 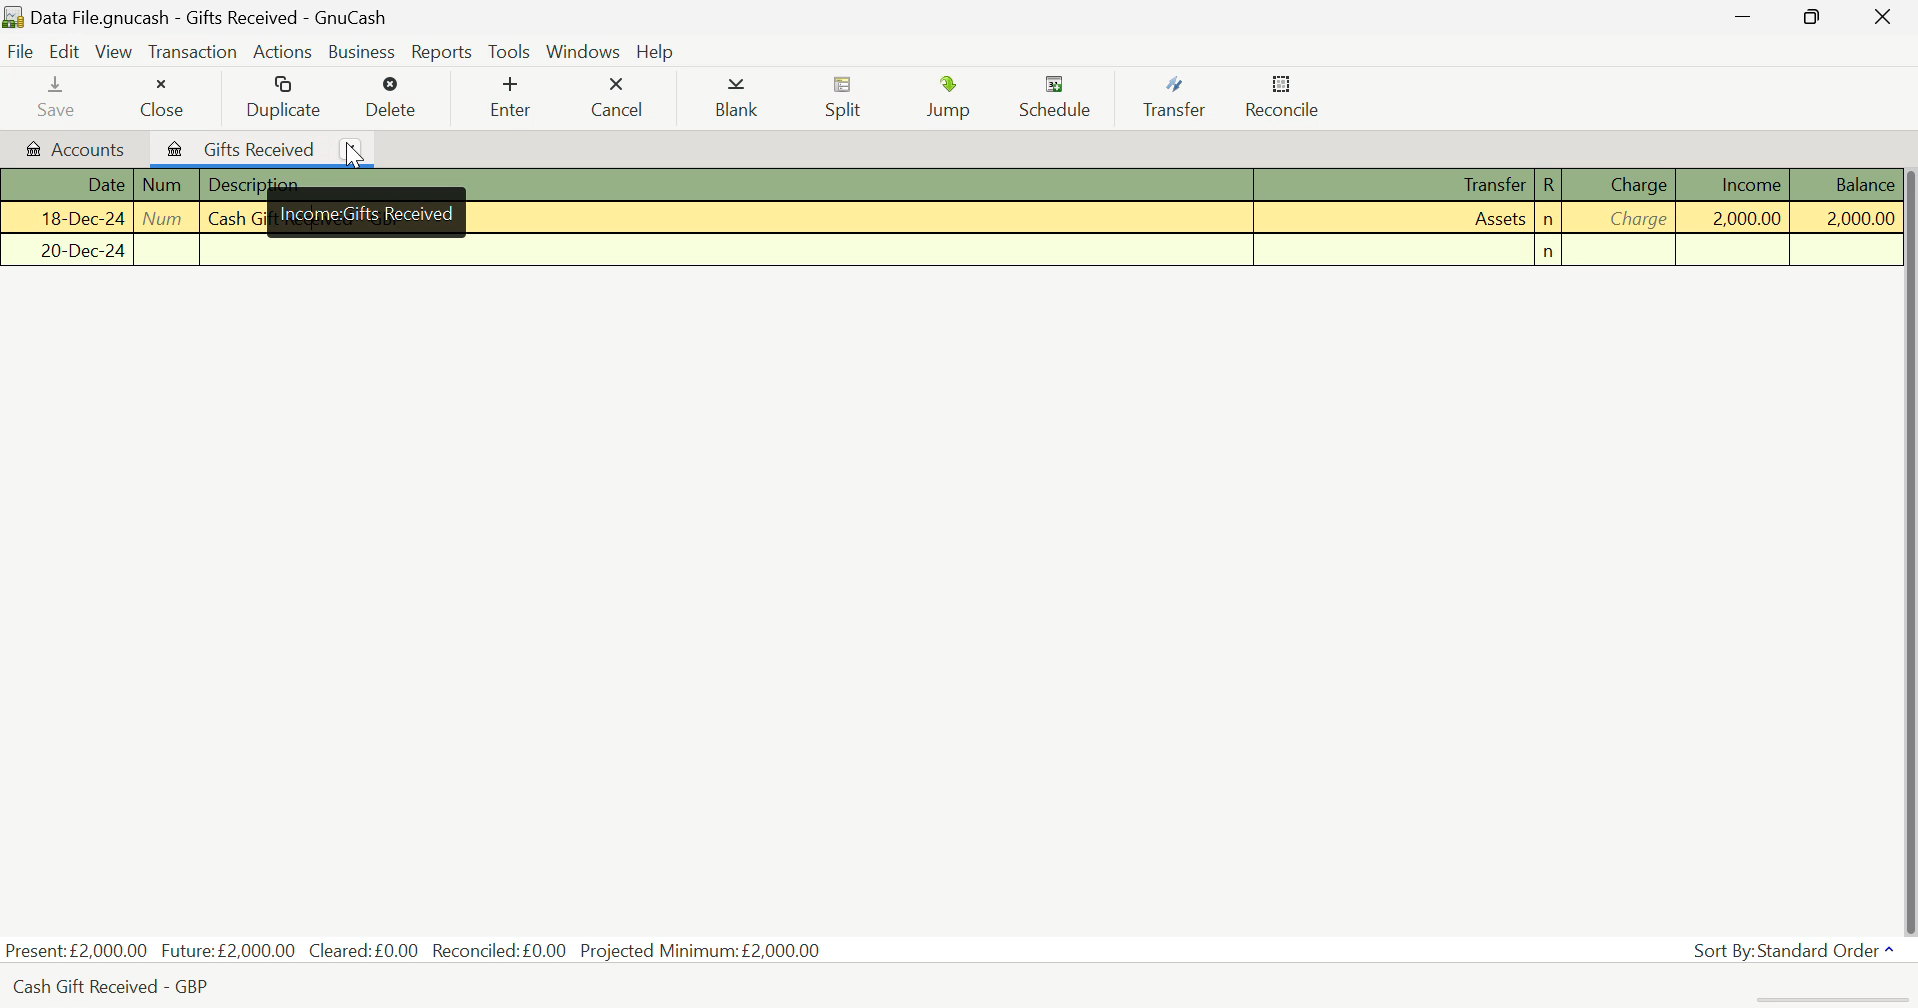 I want to click on Schedule, so click(x=1061, y=98).